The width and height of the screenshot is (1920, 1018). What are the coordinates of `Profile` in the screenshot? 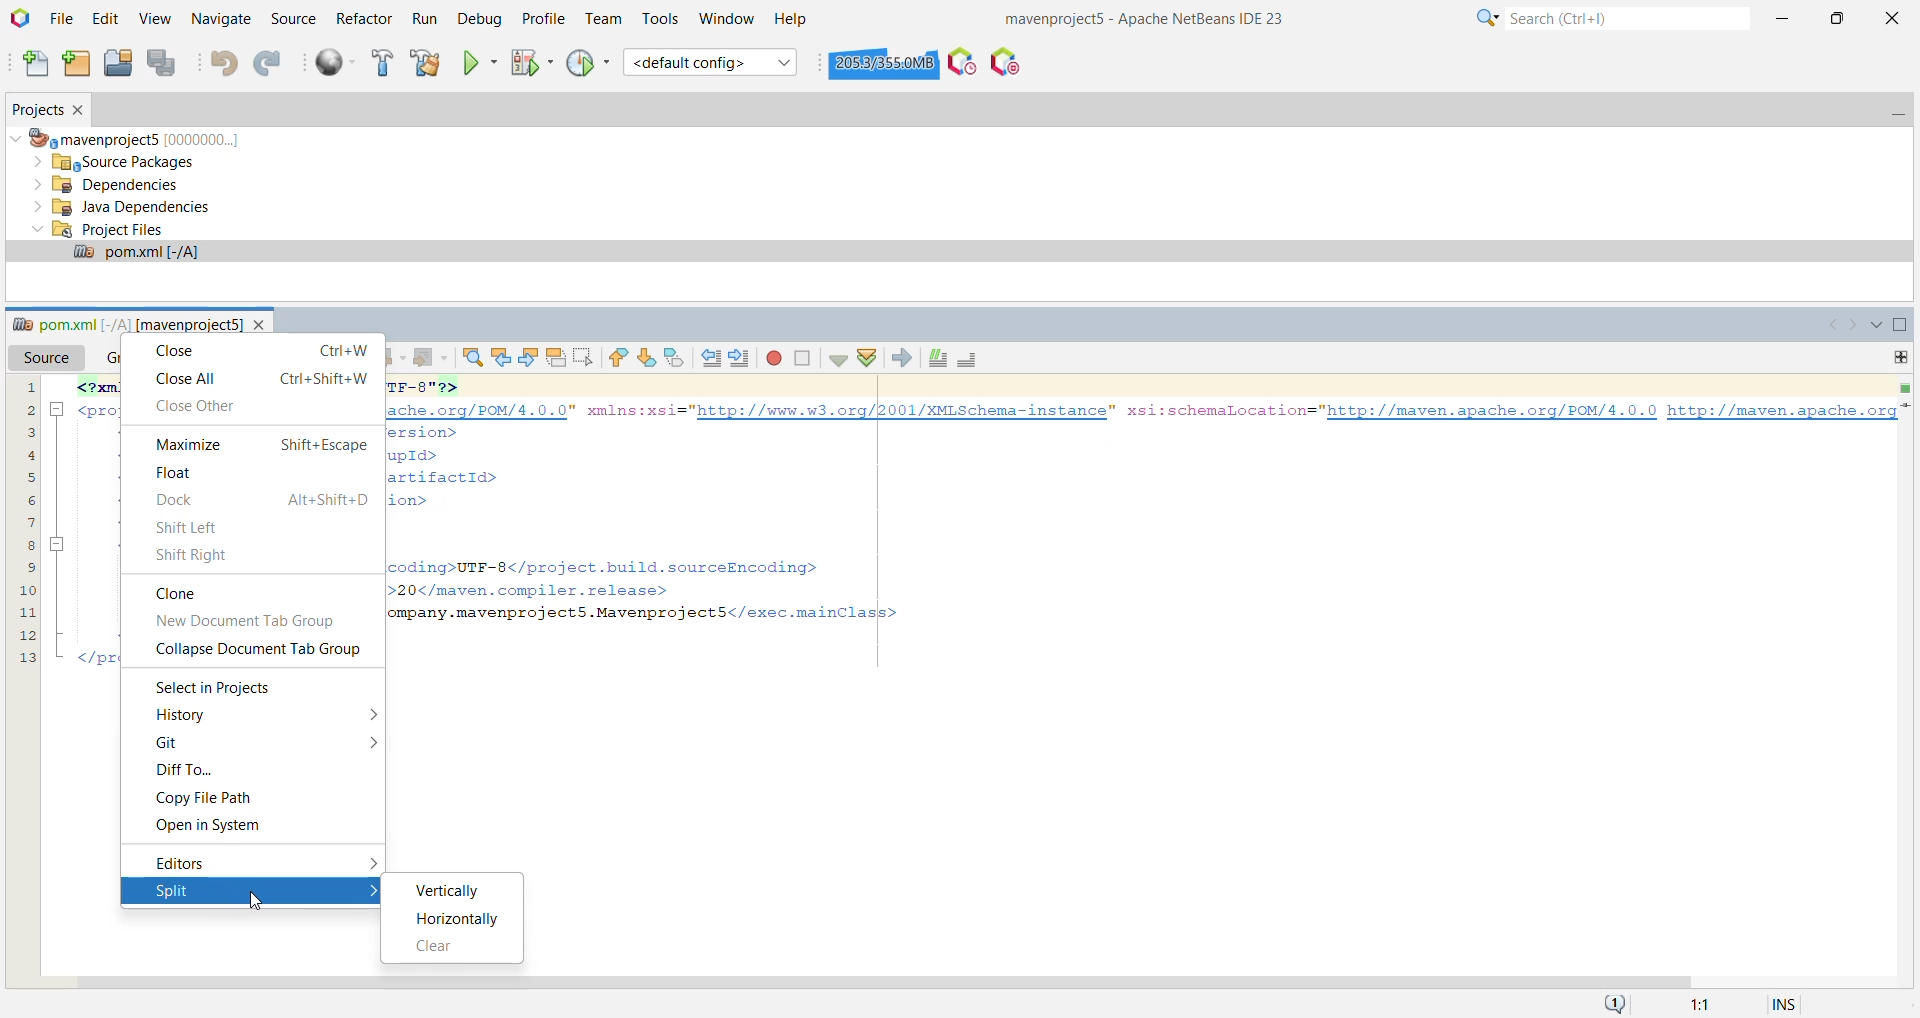 It's located at (541, 19).